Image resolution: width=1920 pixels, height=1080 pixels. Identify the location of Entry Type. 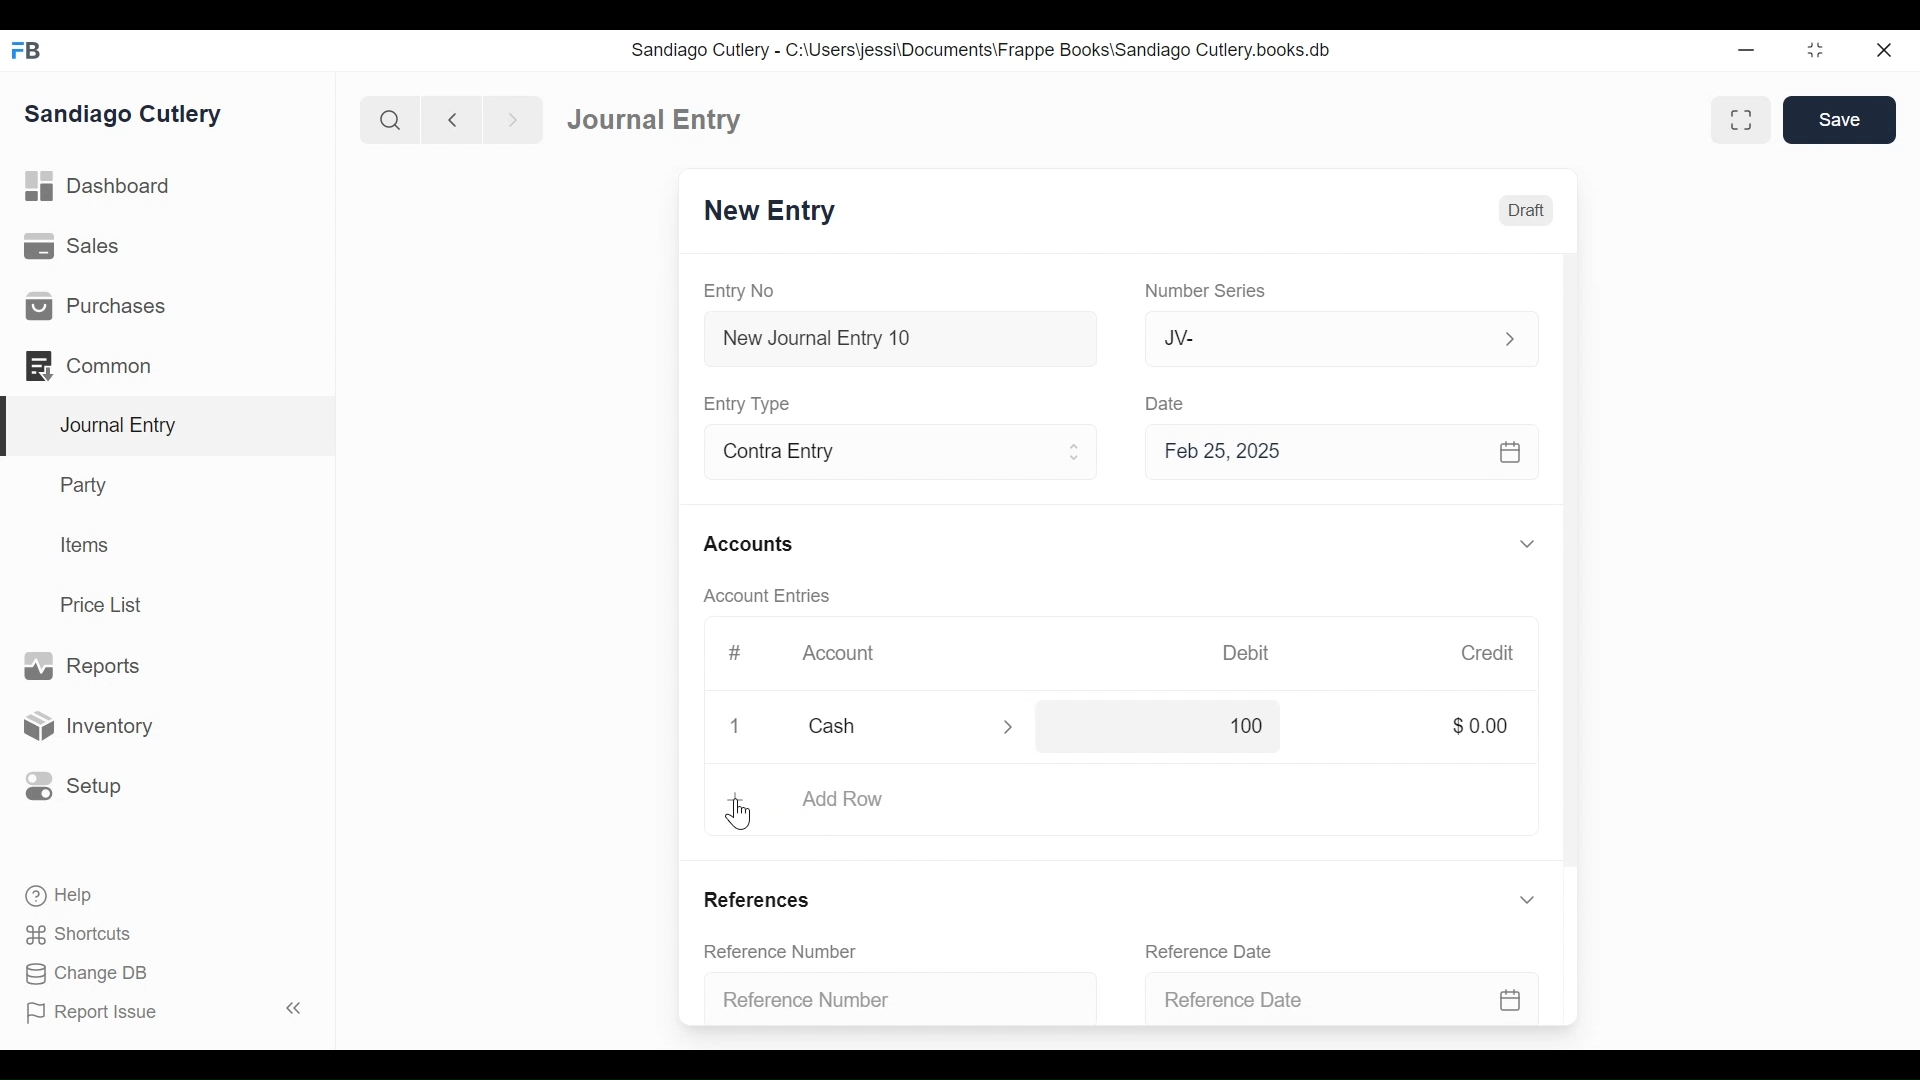
(753, 403).